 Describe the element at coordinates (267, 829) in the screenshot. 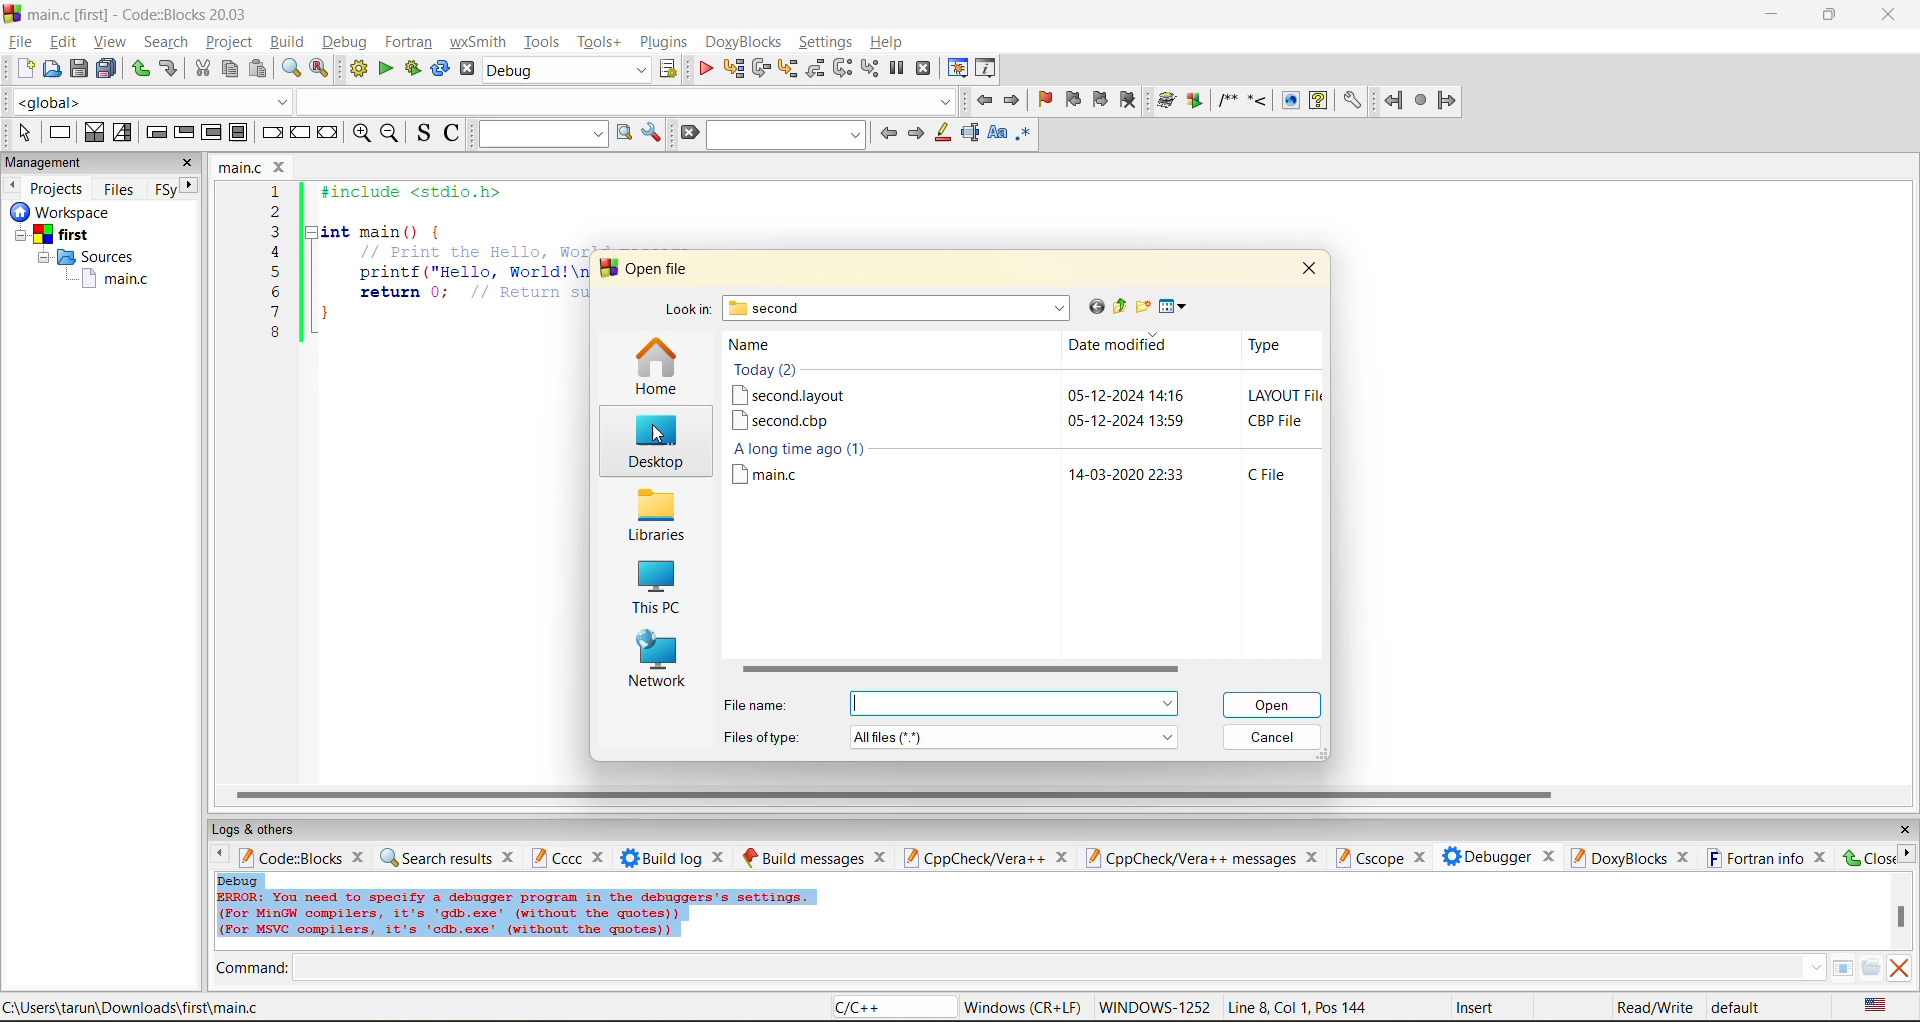

I see `logs and others` at that location.